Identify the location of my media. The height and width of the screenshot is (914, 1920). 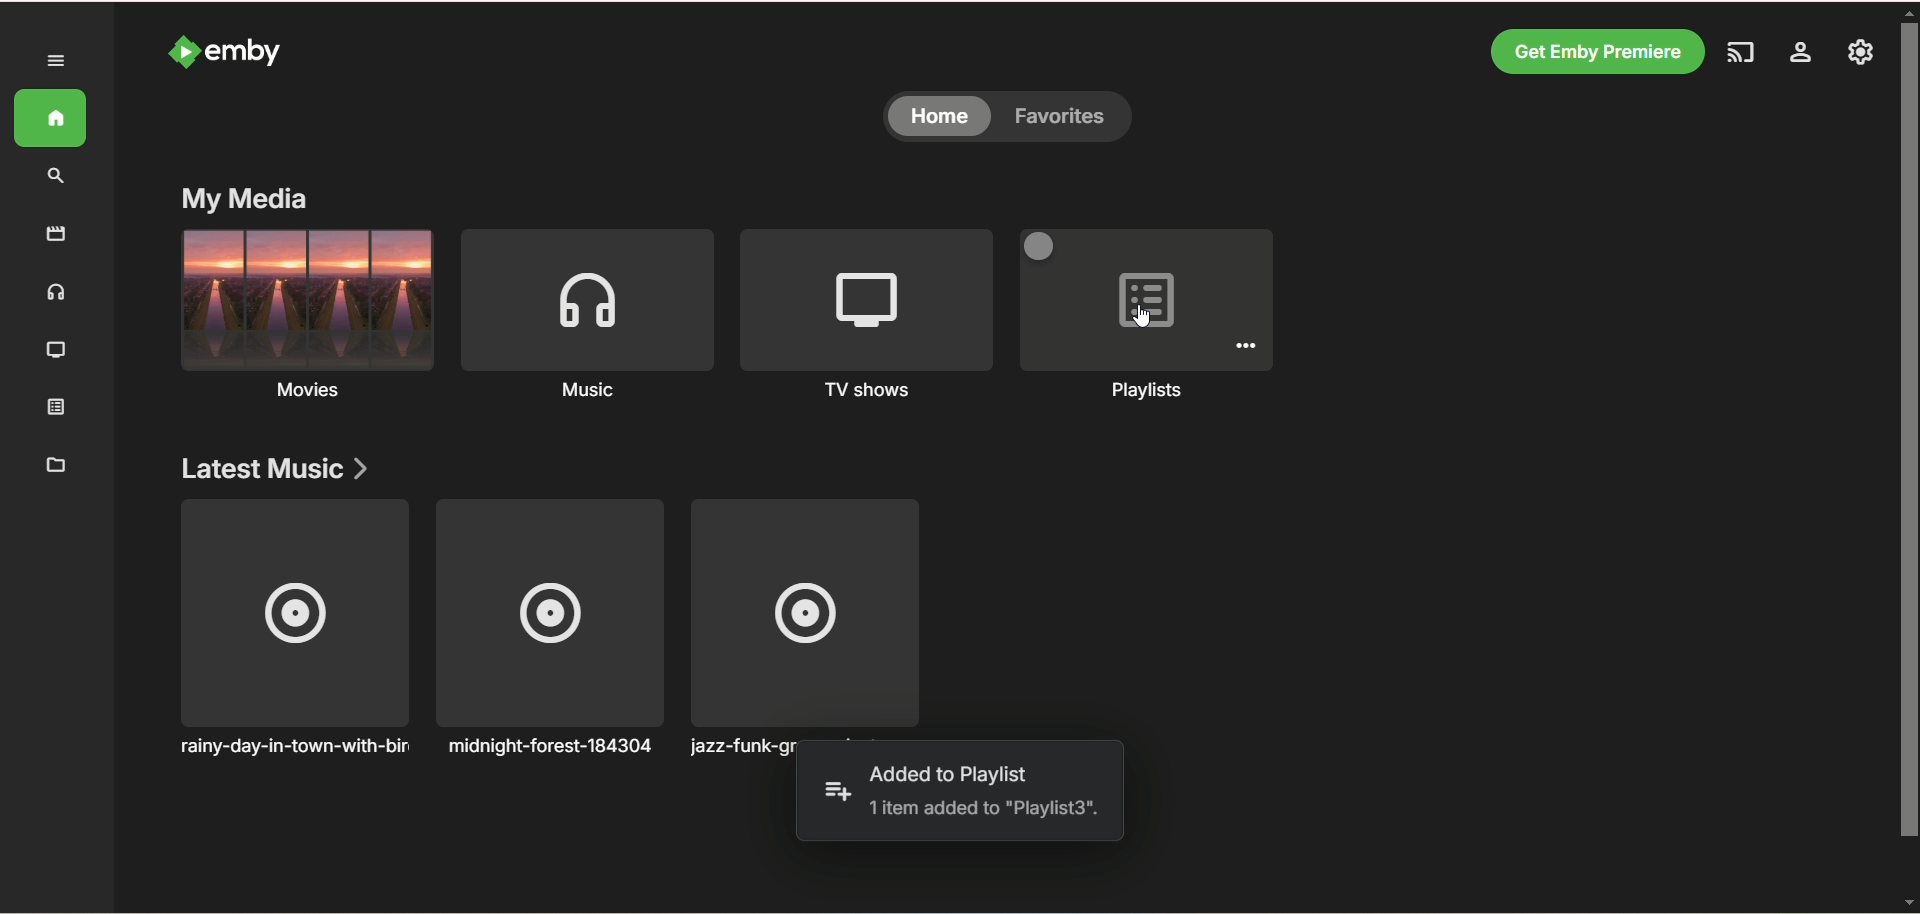
(245, 197).